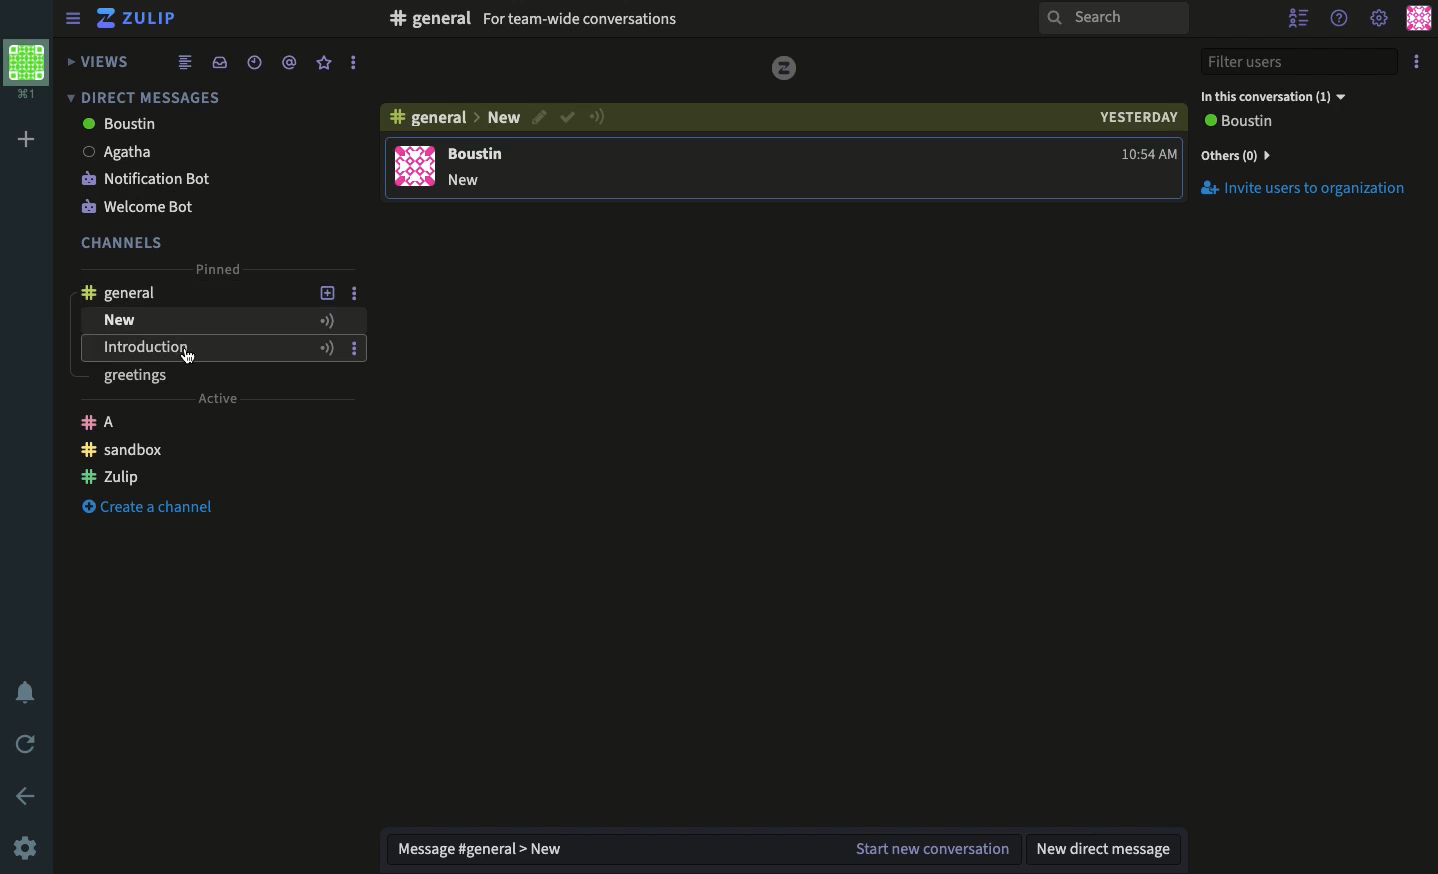  What do you see at coordinates (289, 61) in the screenshot?
I see `Tag` at bounding box center [289, 61].